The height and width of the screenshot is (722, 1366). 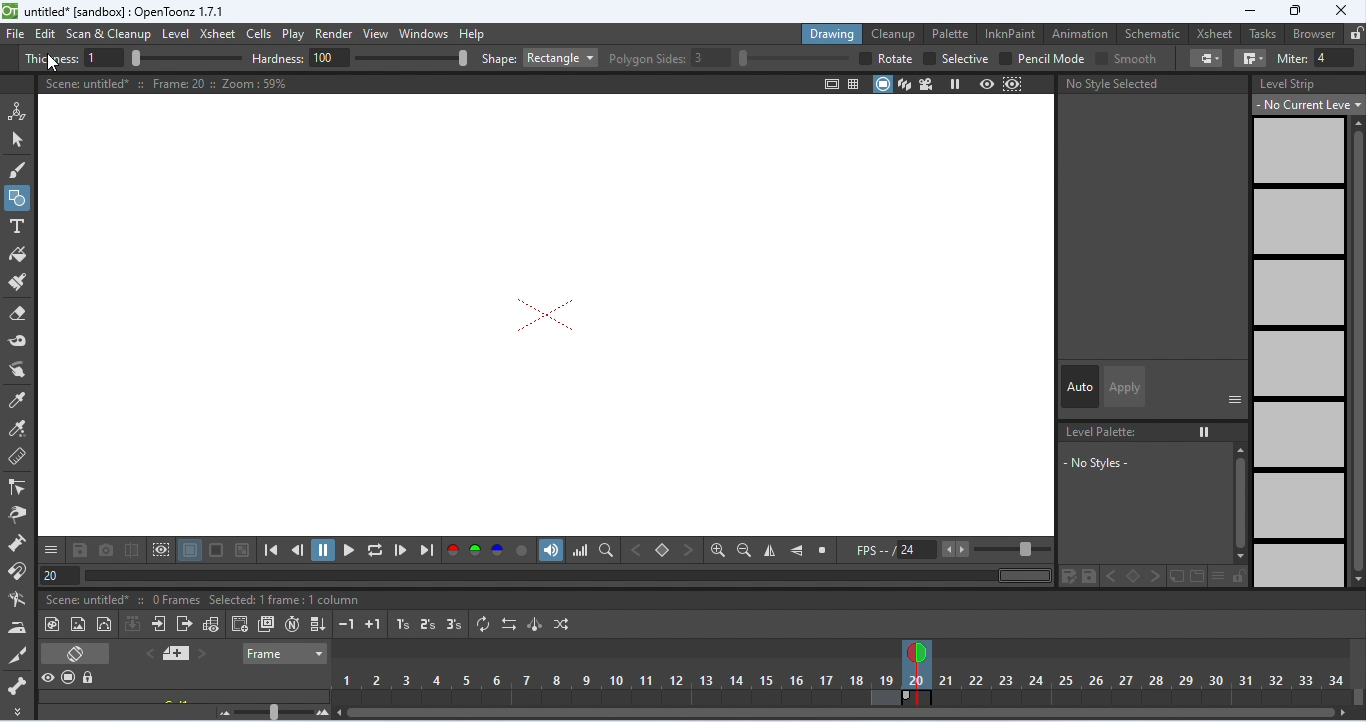 I want to click on render, so click(x=333, y=34).